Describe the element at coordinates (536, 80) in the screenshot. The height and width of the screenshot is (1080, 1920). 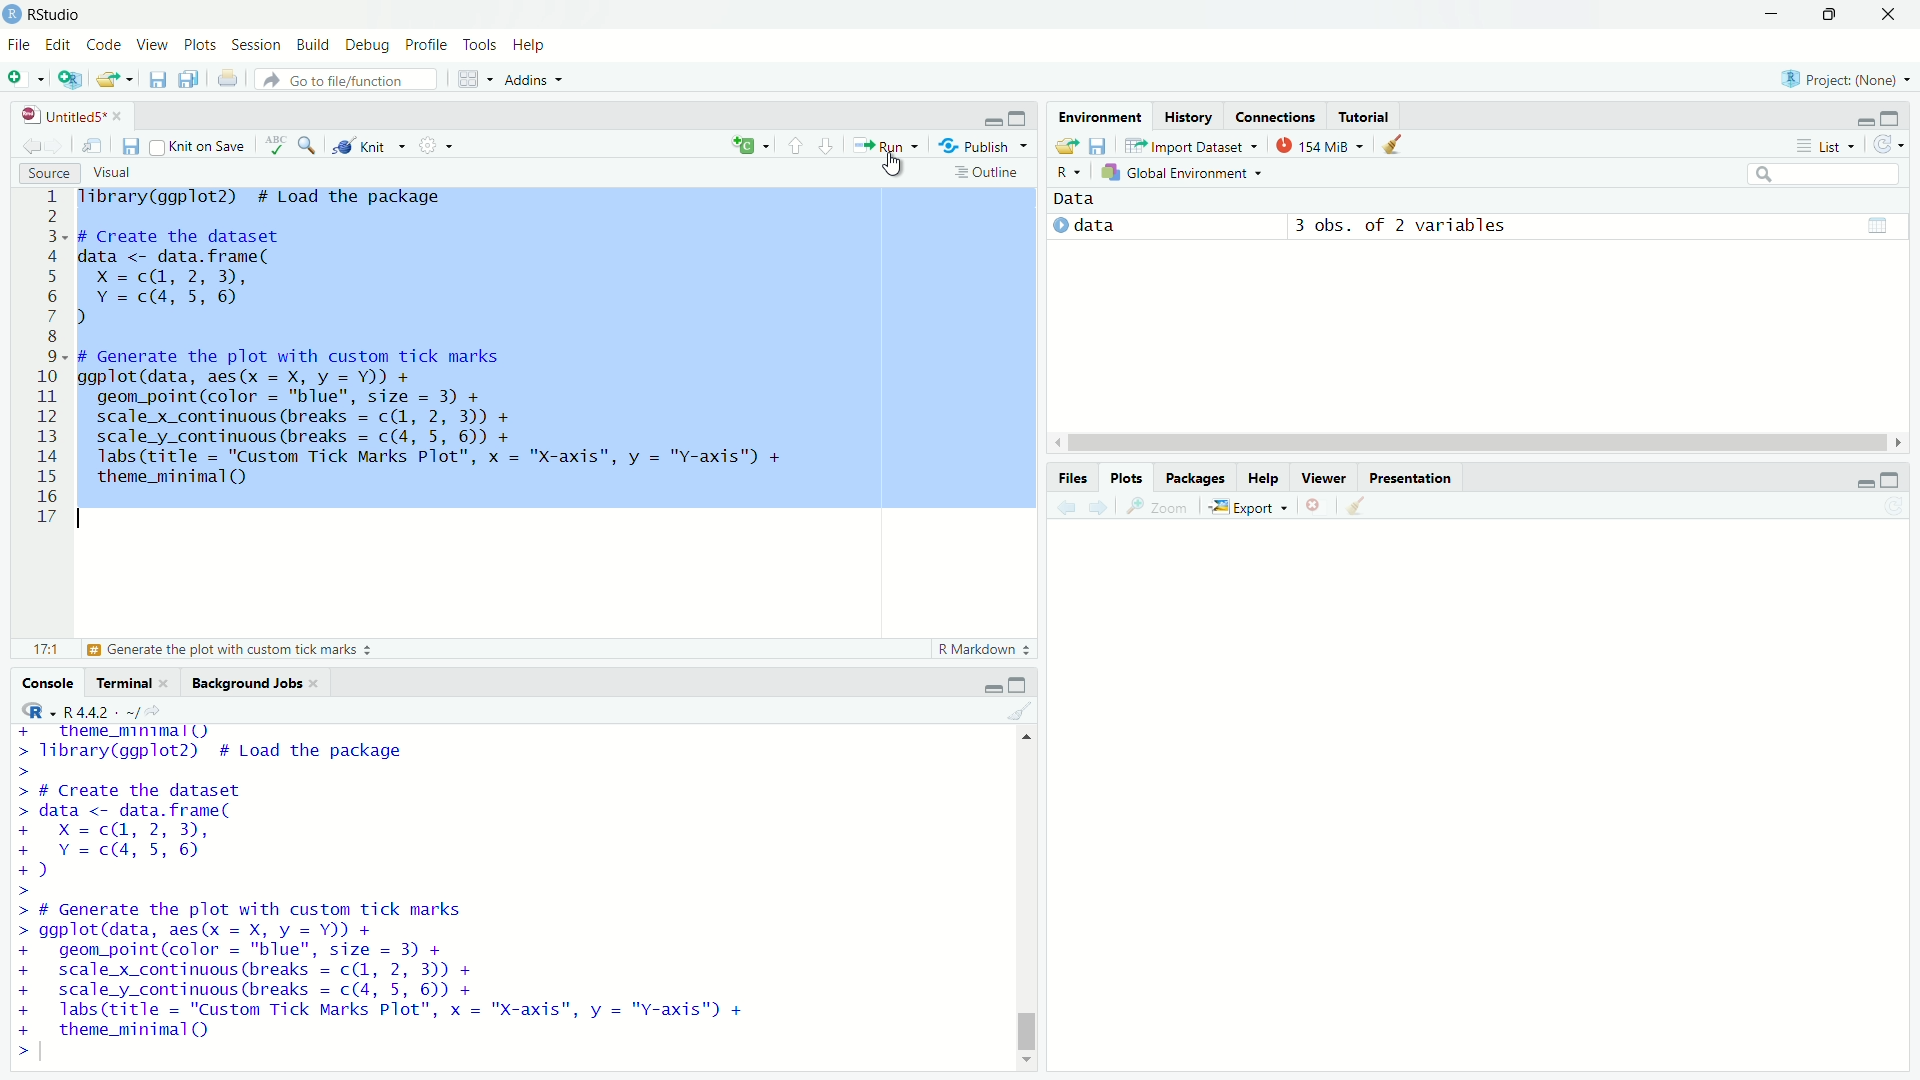
I see `addins` at that location.